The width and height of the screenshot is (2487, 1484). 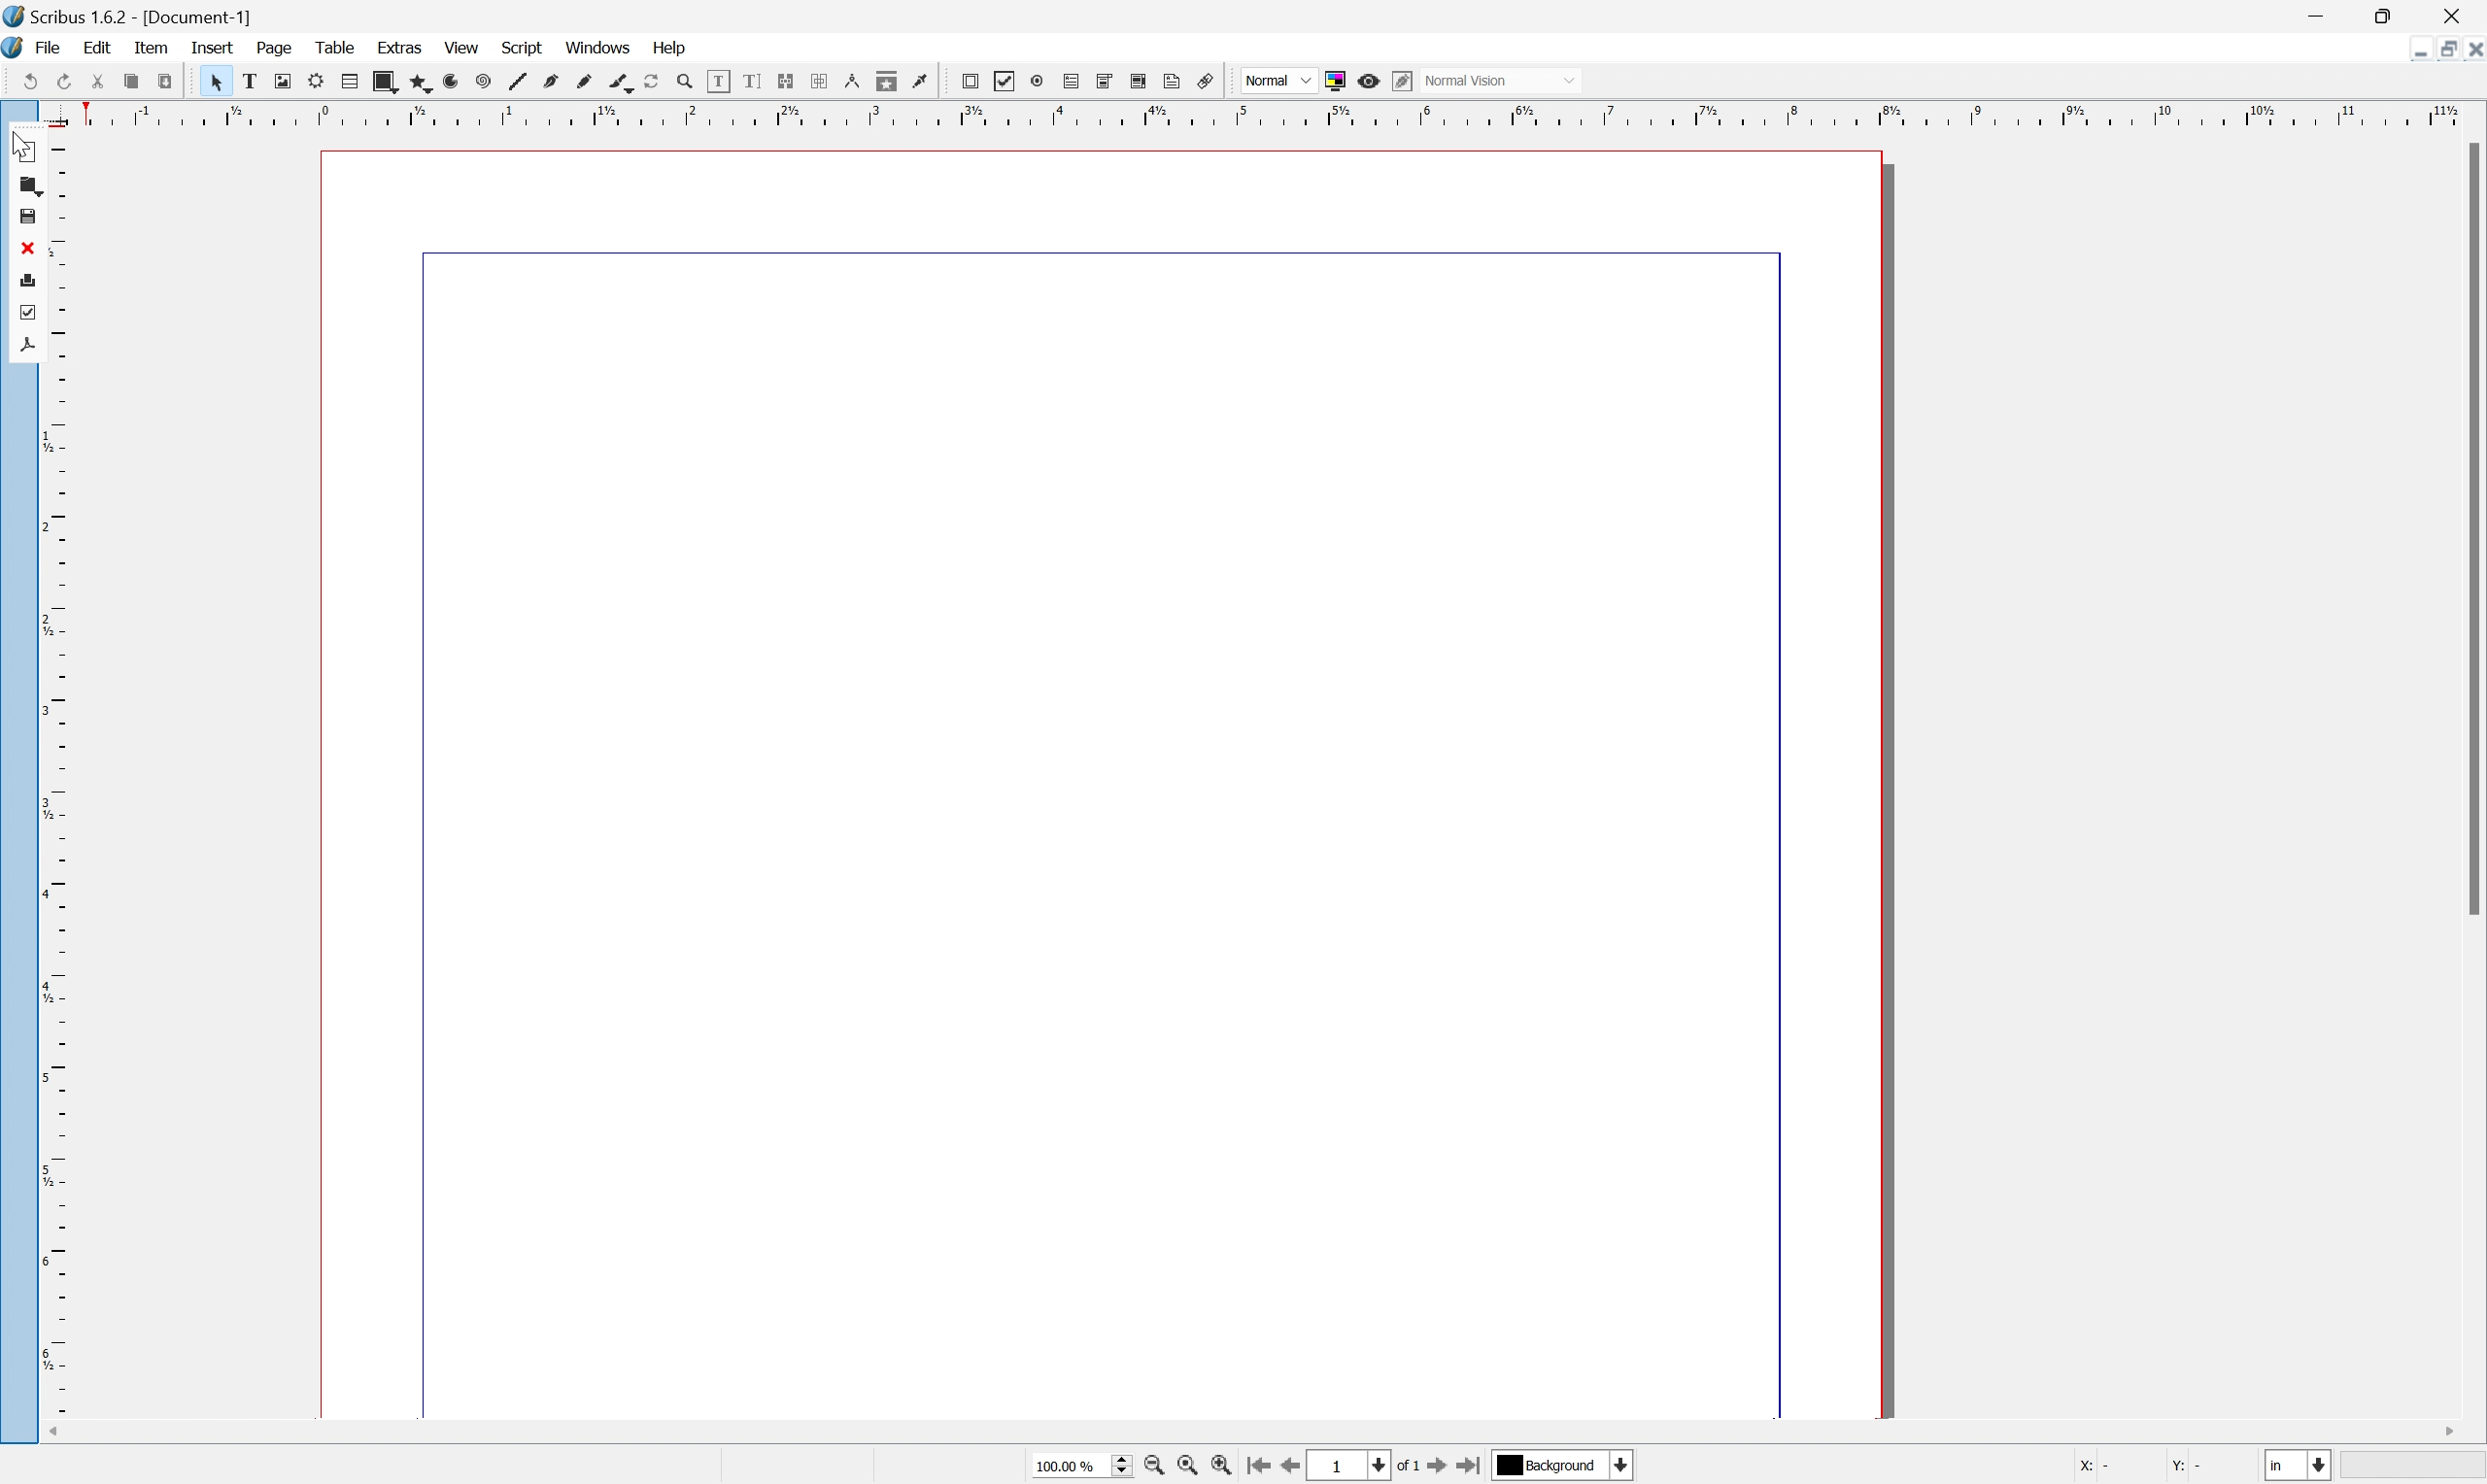 What do you see at coordinates (1039, 81) in the screenshot?
I see `link text frames` at bounding box center [1039, 81].